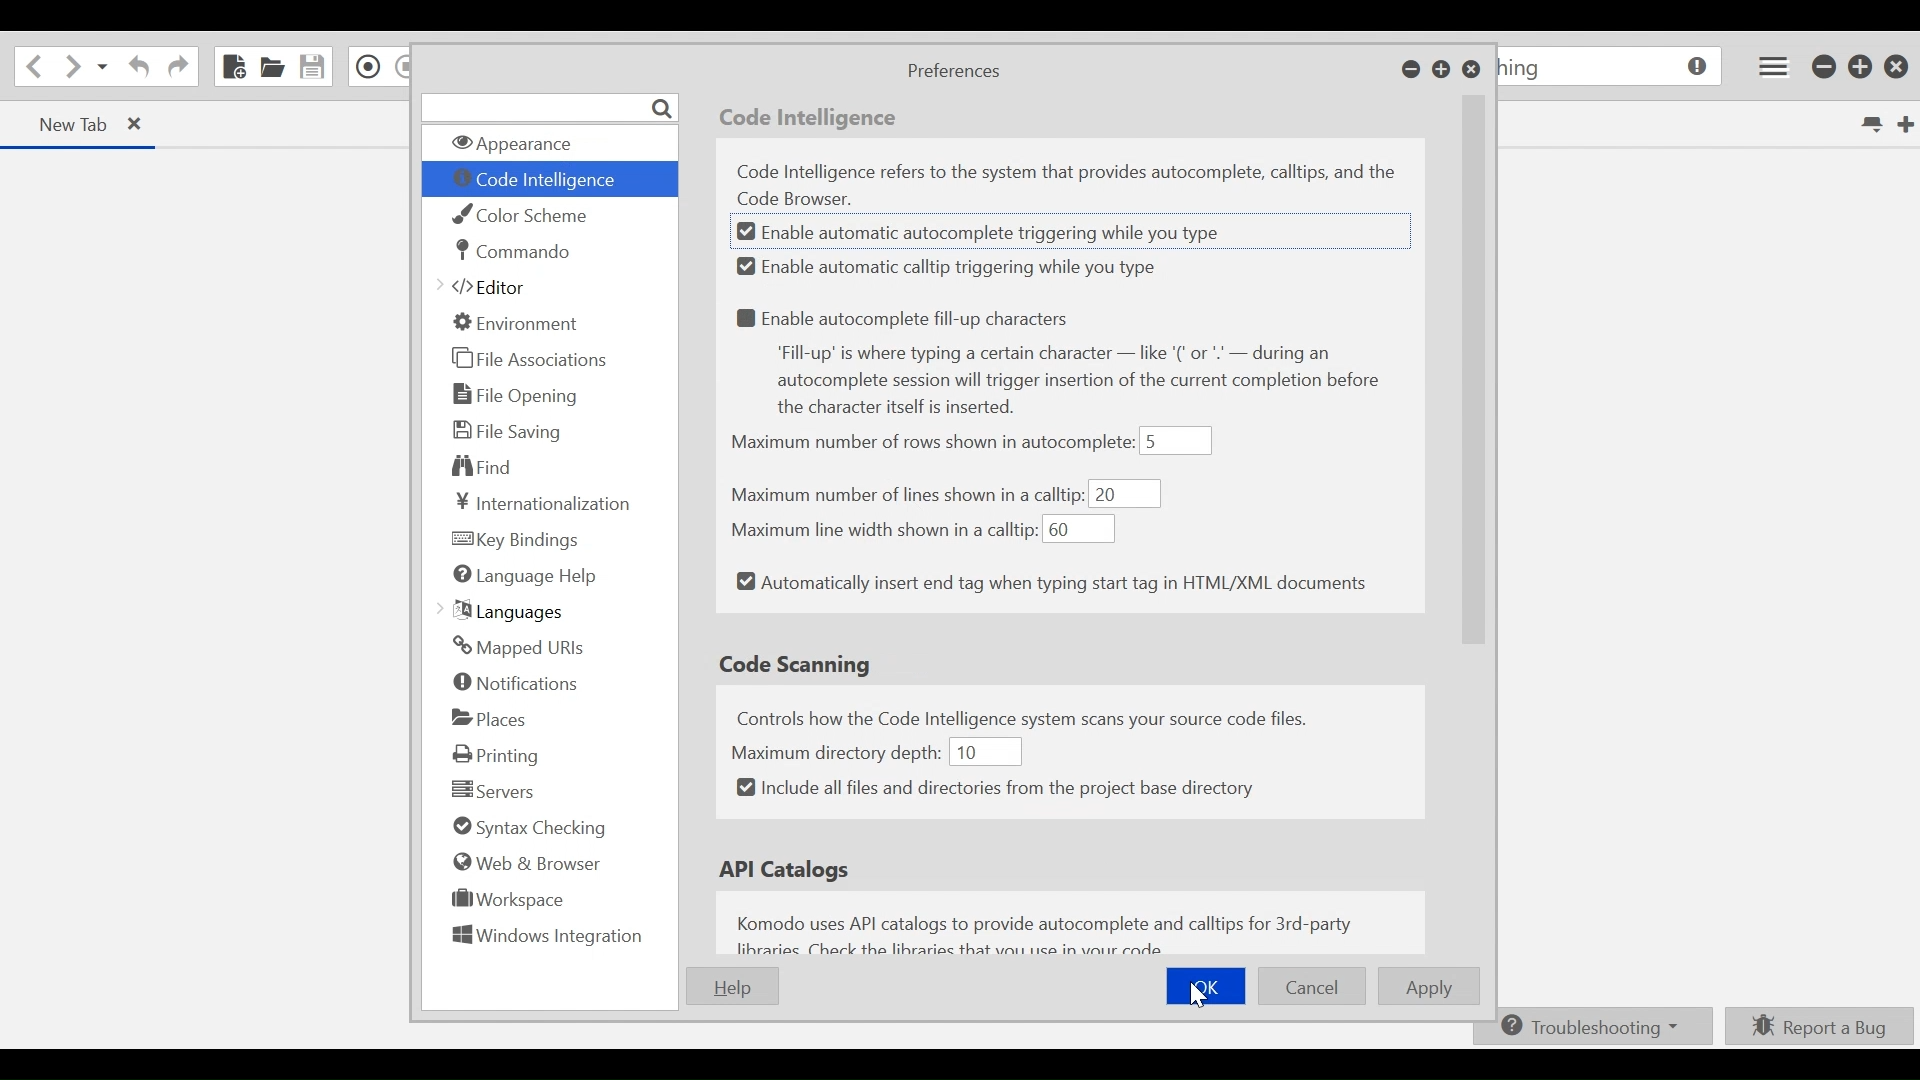  Describe the element at coordinates (314, 66) in the screenshot. I see `Save File` at that location.